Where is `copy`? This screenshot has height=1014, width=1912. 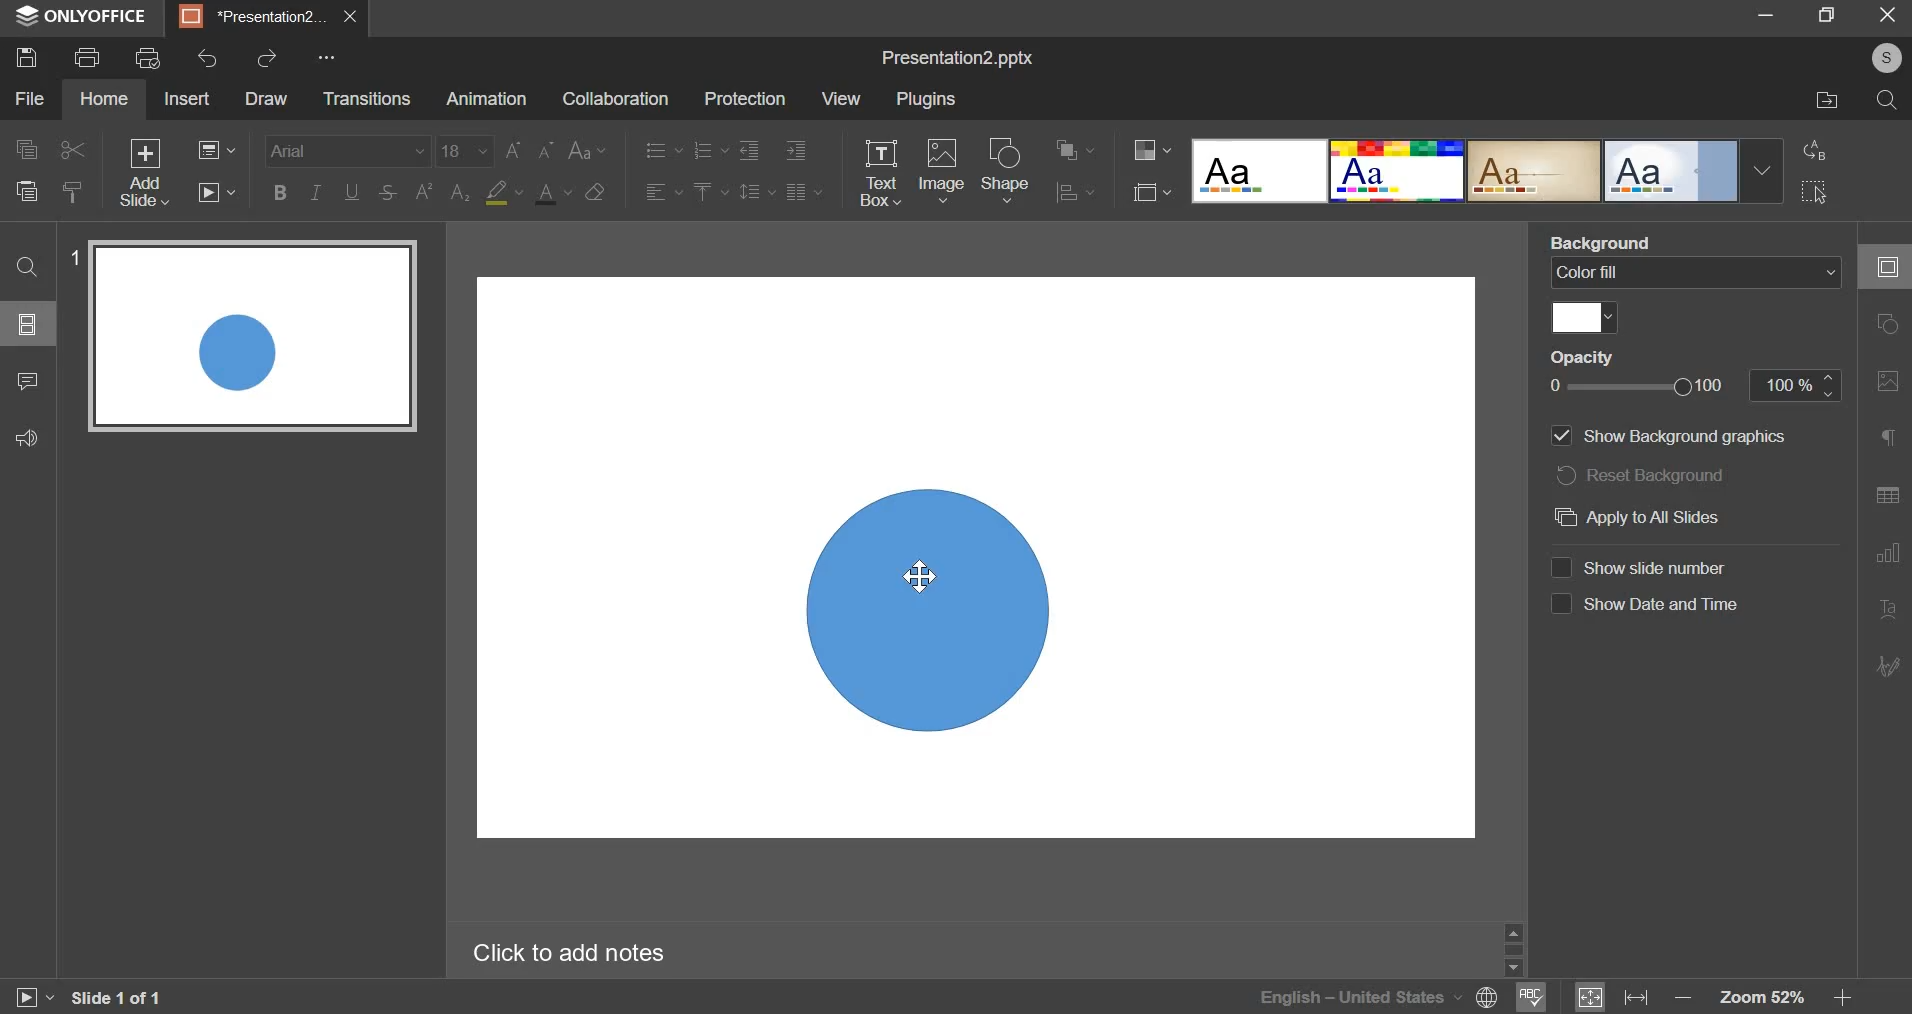
copy is located at coordinates (25, 147).